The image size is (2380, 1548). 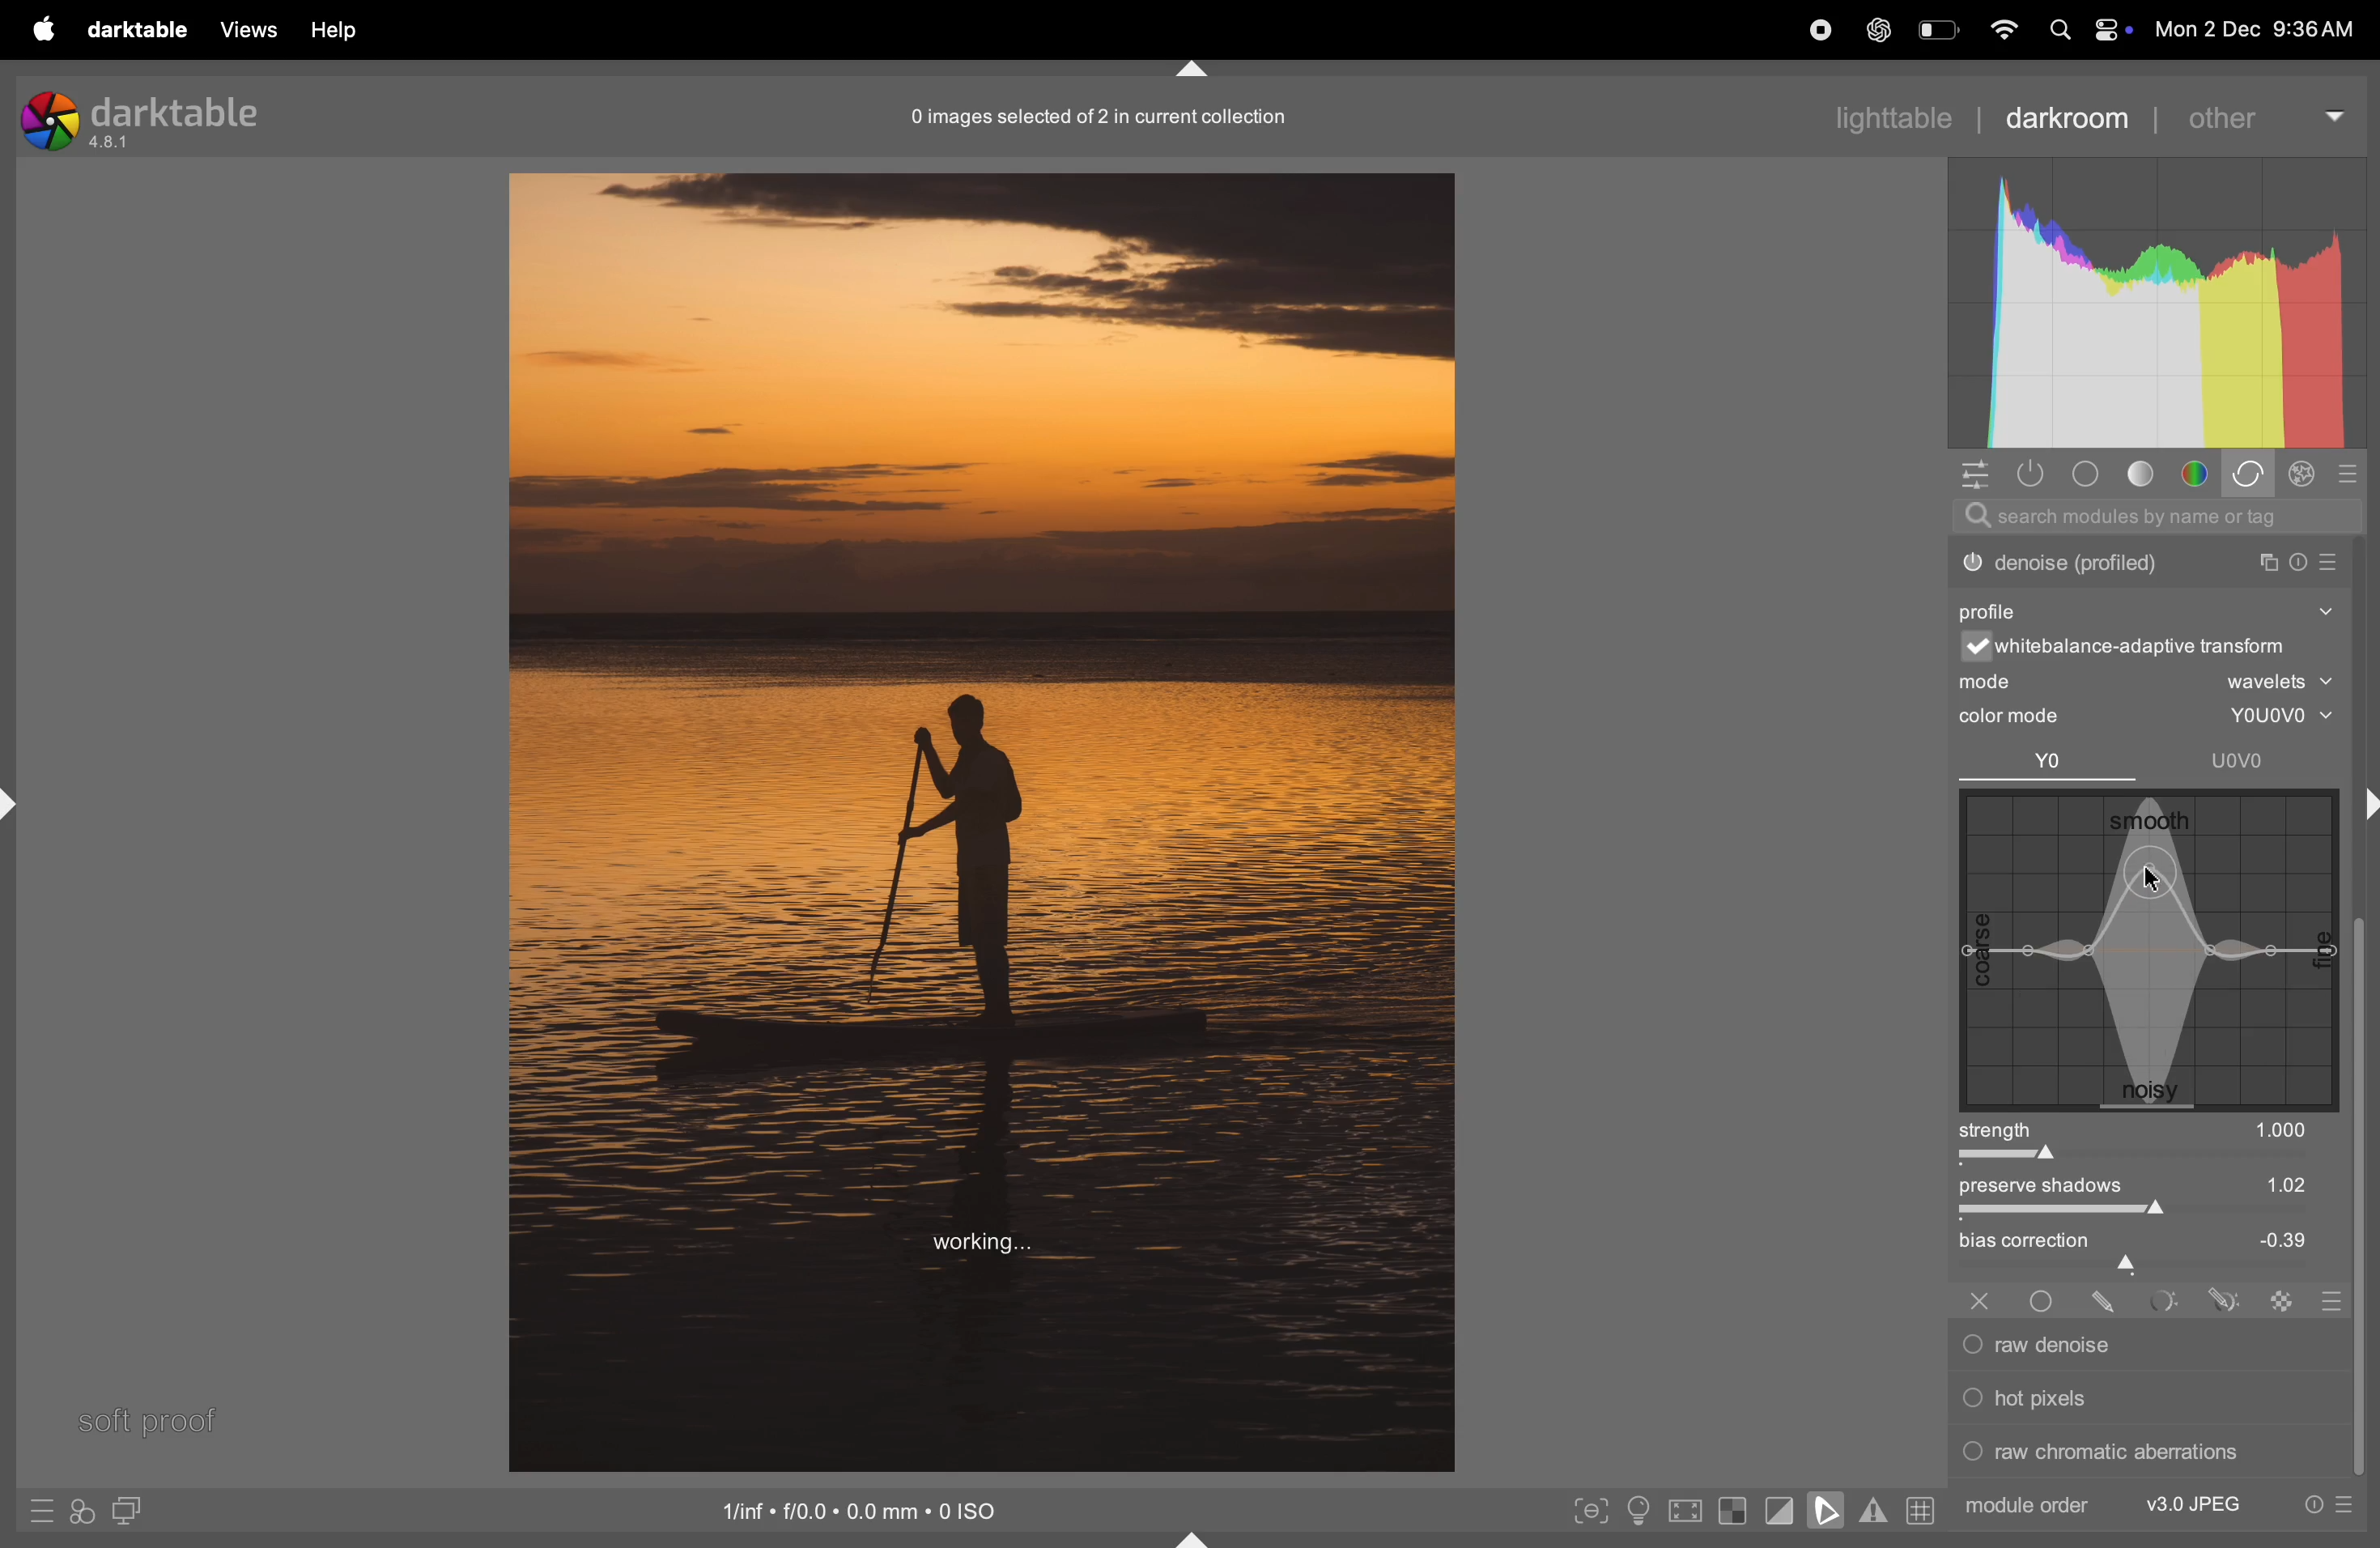 I want to click on other, so click(x=2270, y=112).